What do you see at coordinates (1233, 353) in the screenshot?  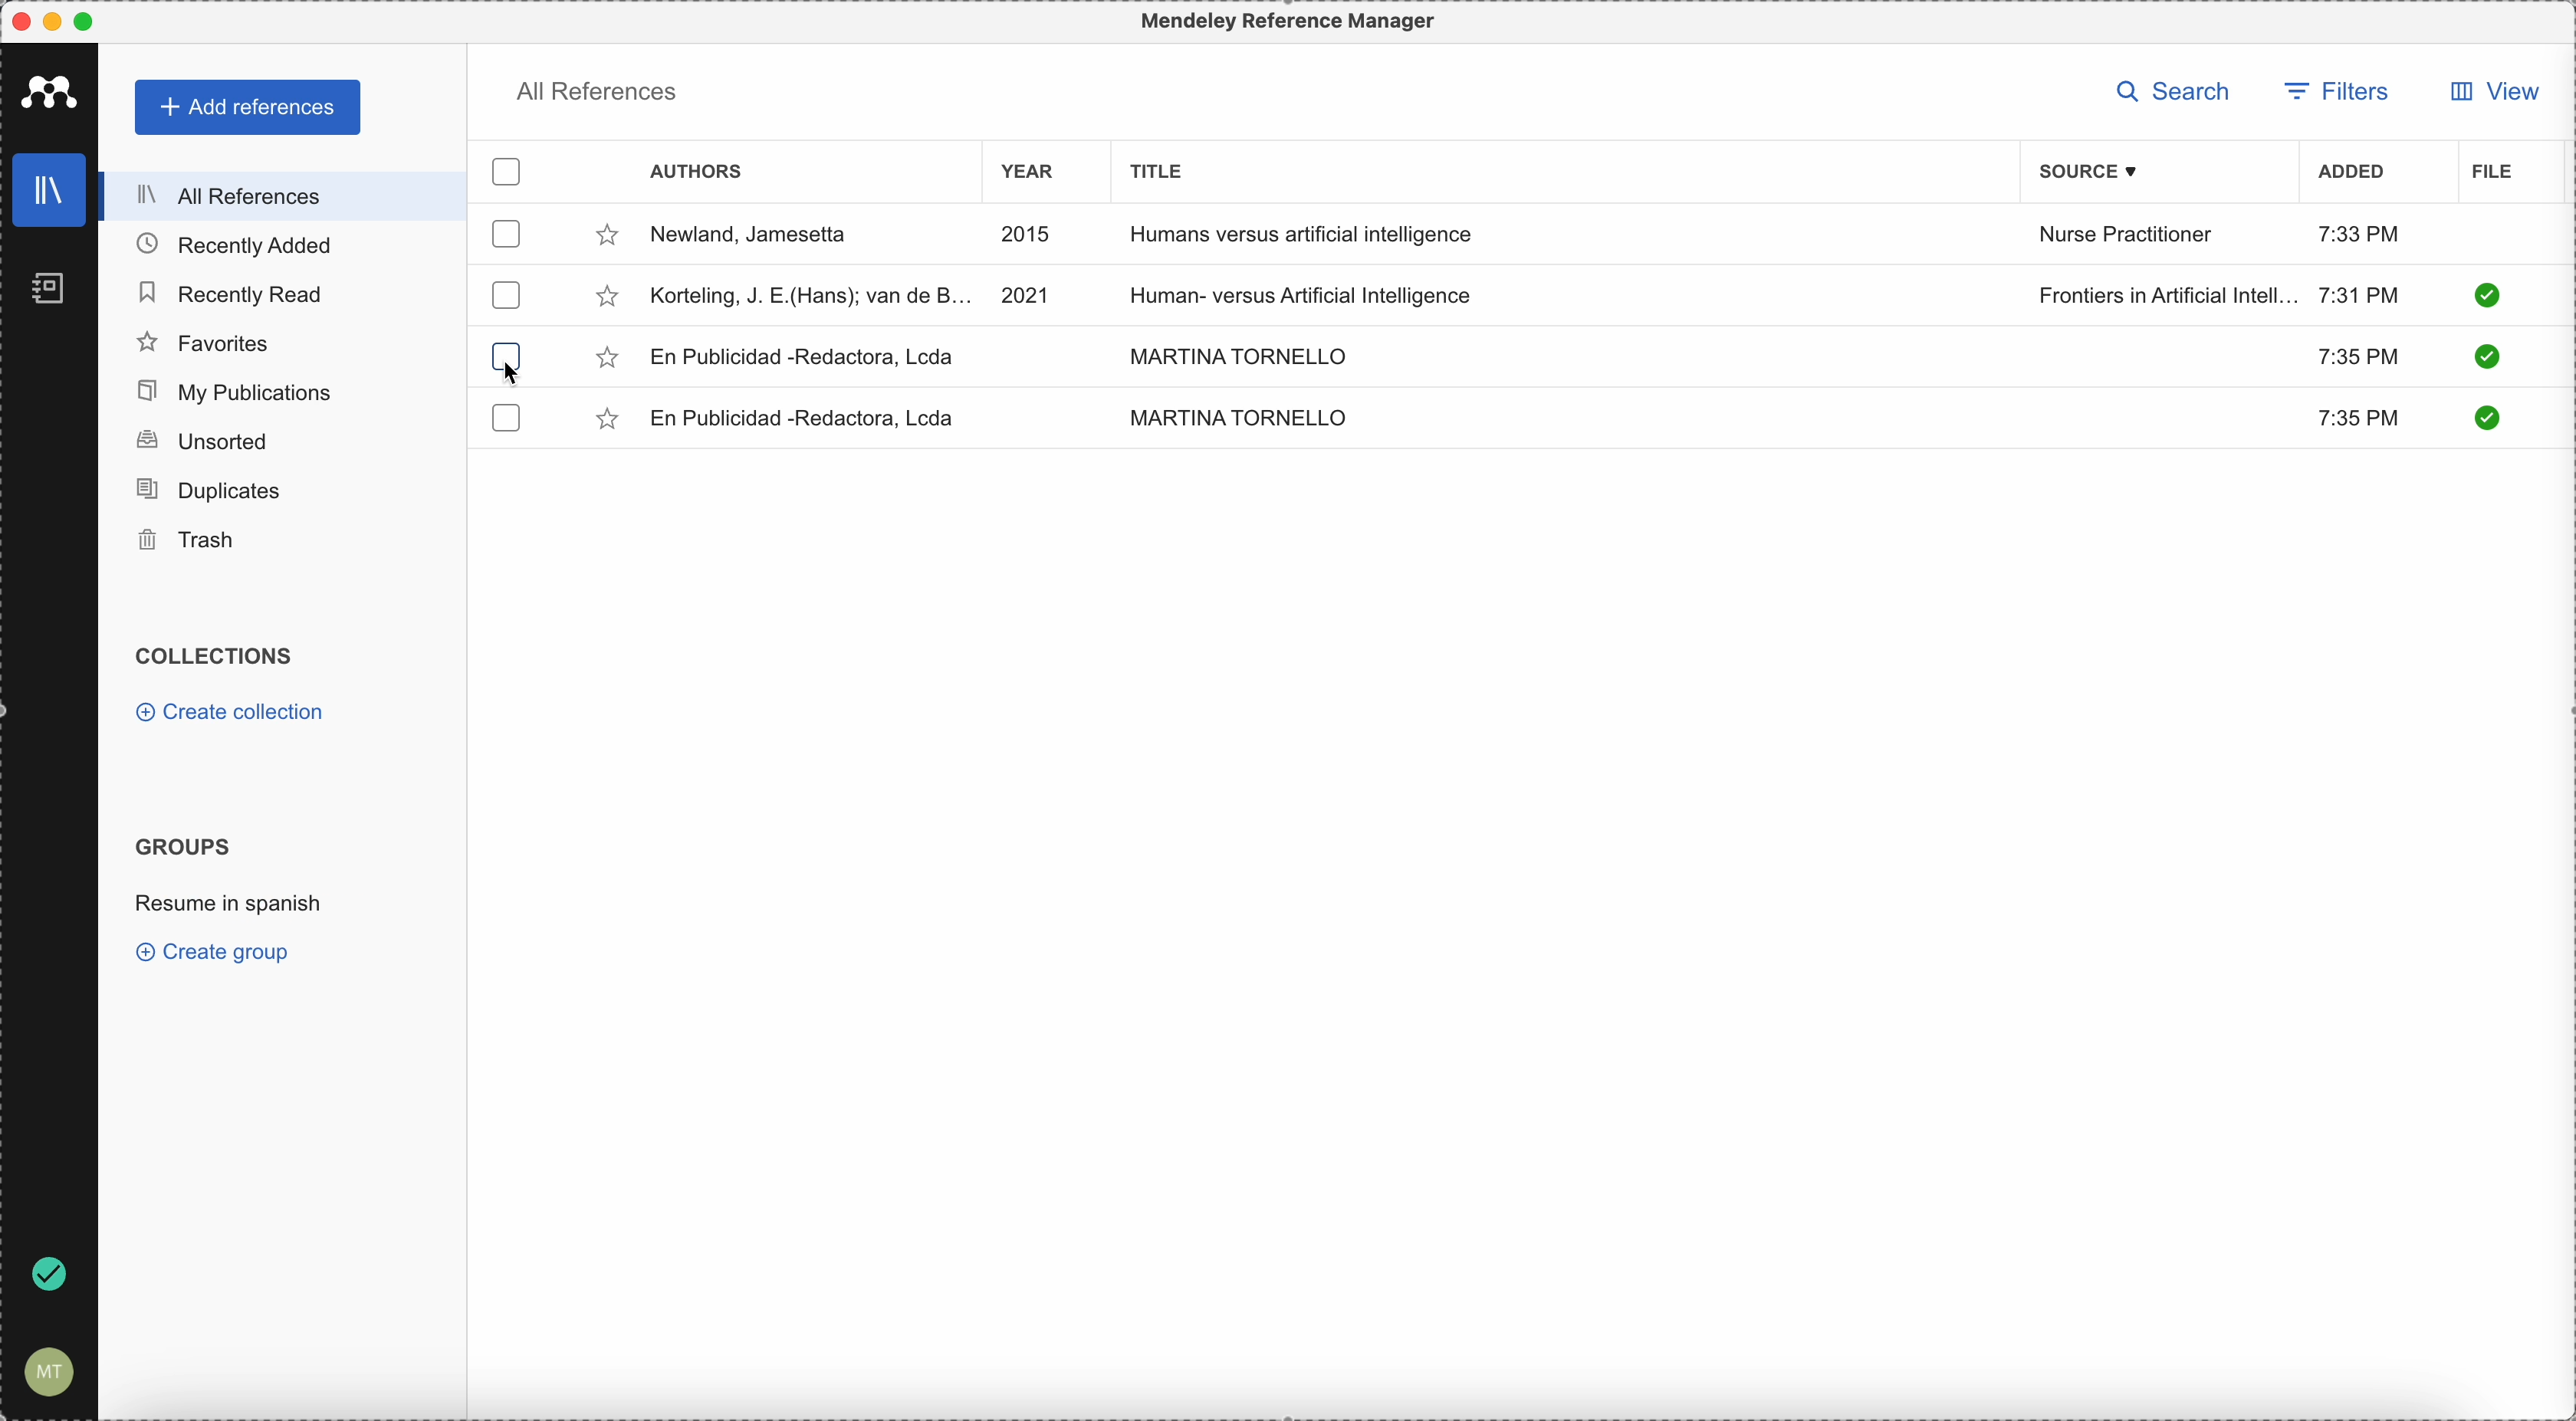 I see `MARTINA TORNELLO` at bounding box center [1233, 353].